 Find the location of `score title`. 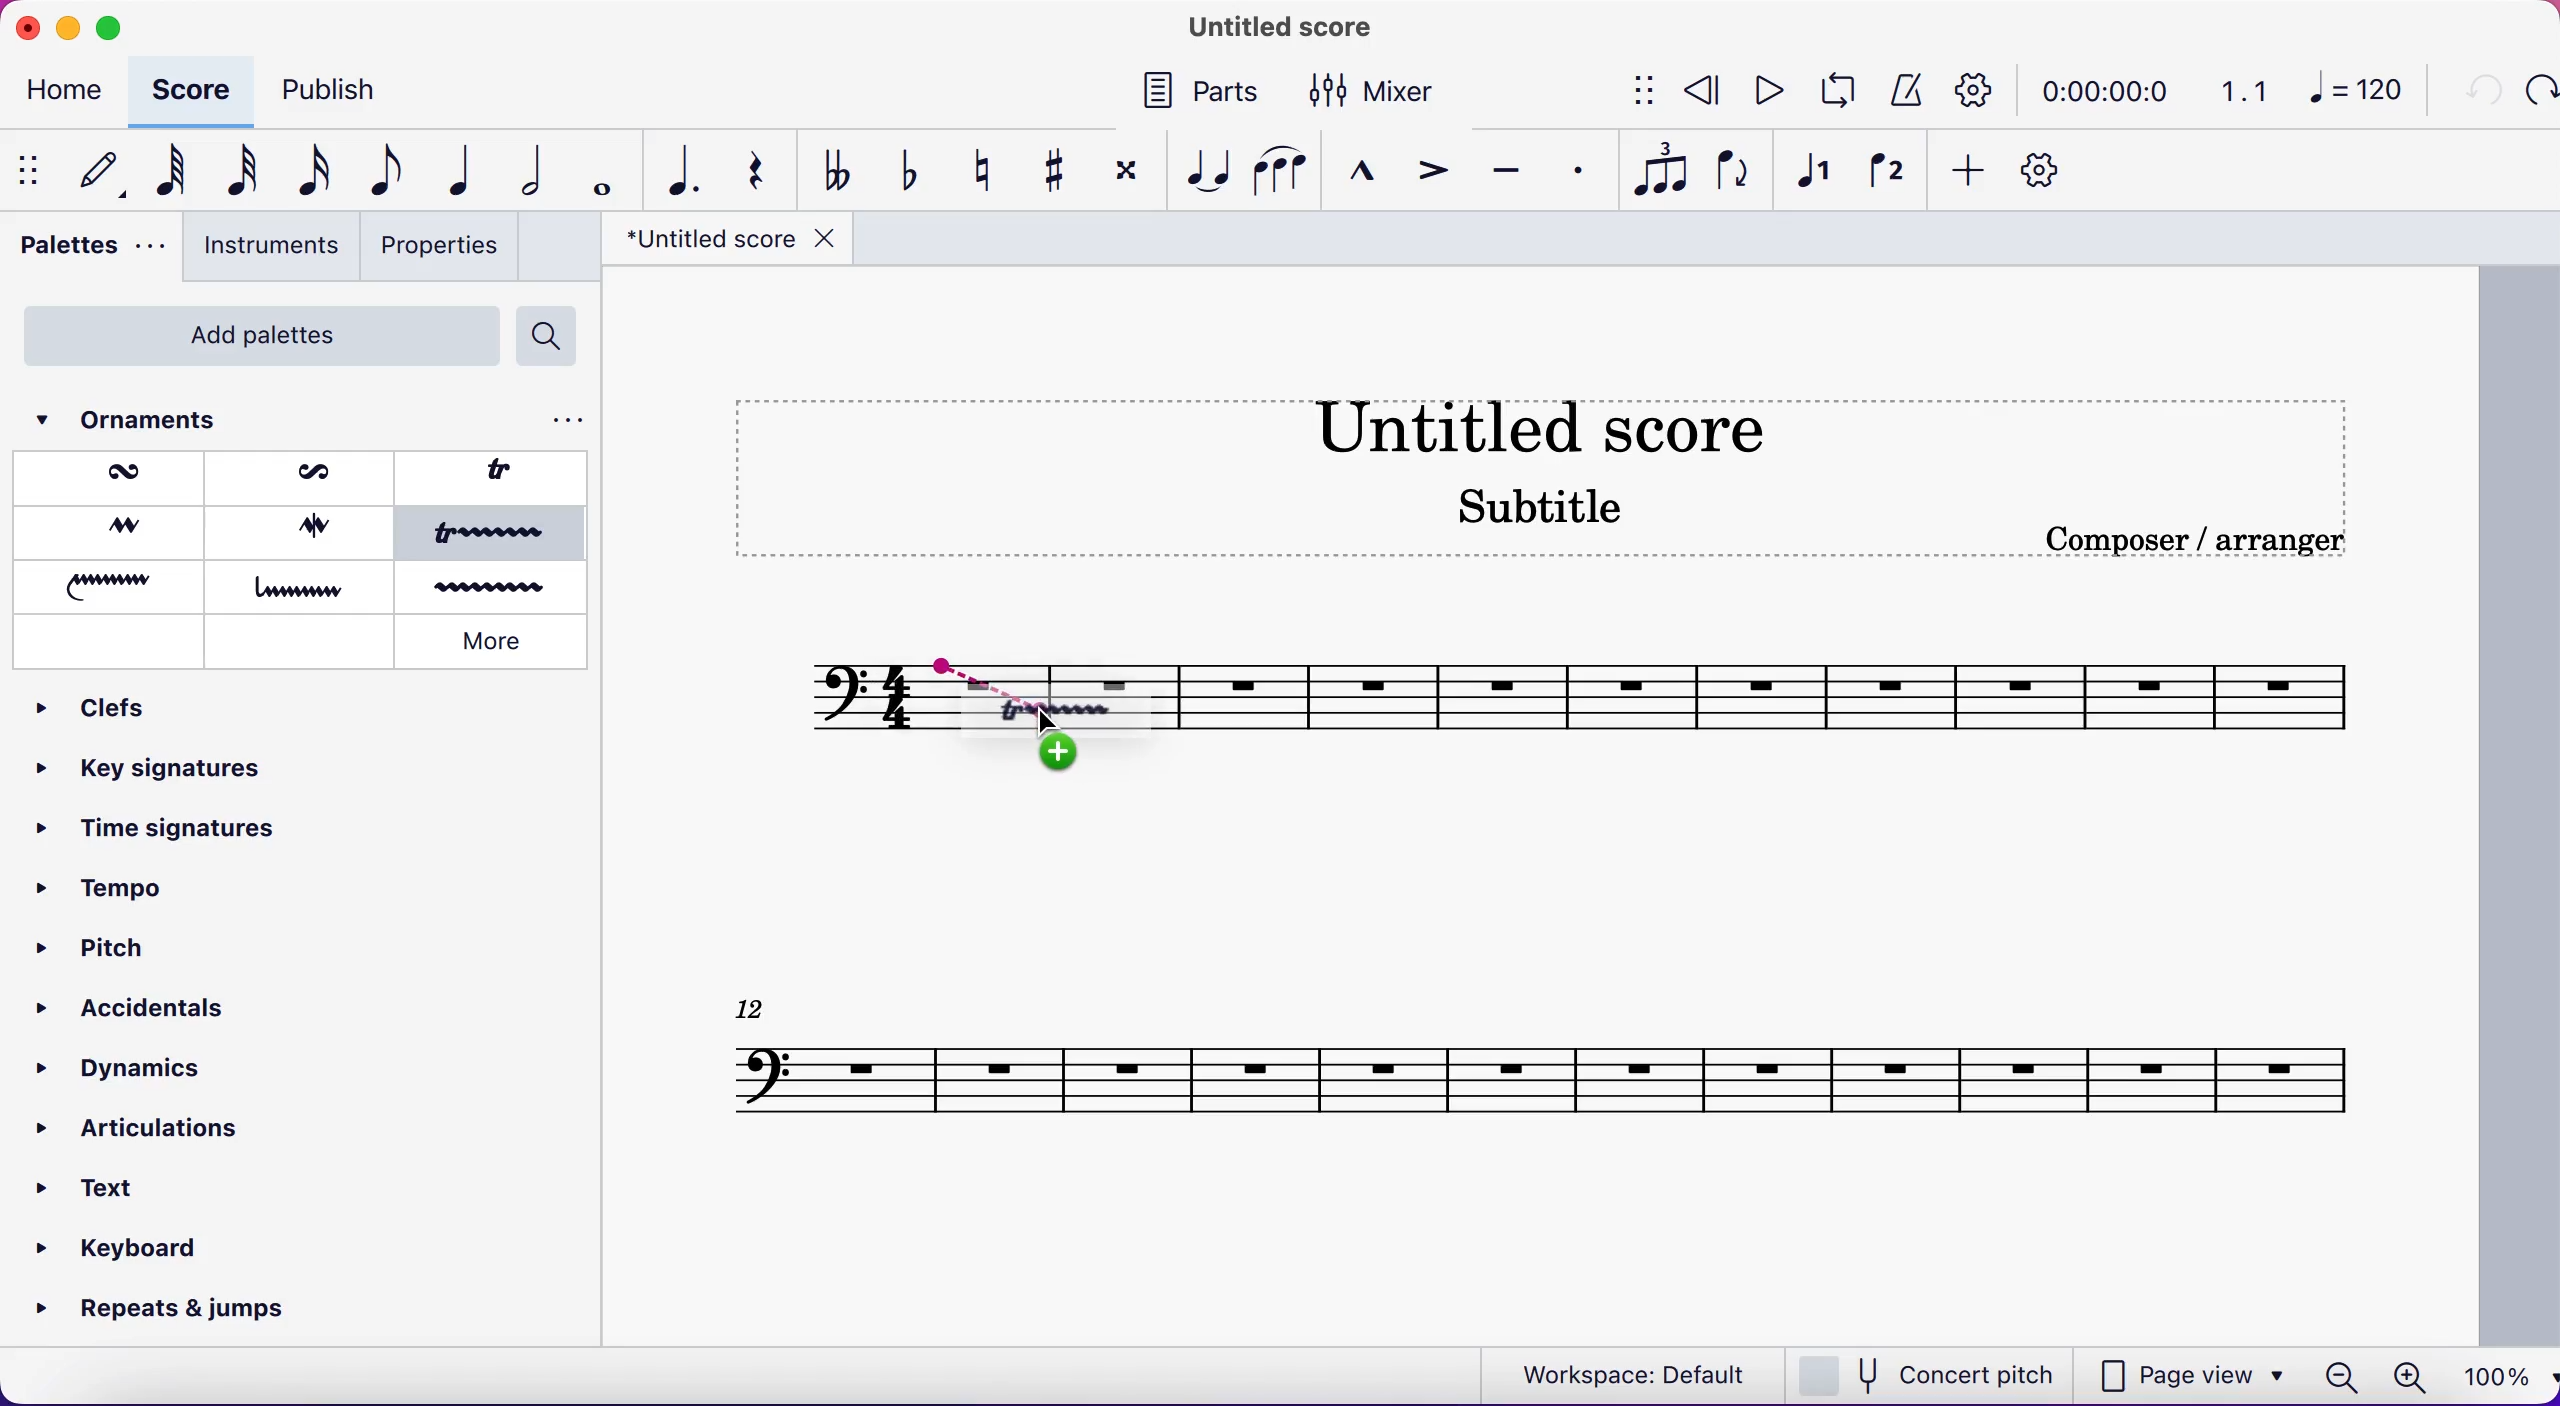

score title is located at coordinates (1569, 426).